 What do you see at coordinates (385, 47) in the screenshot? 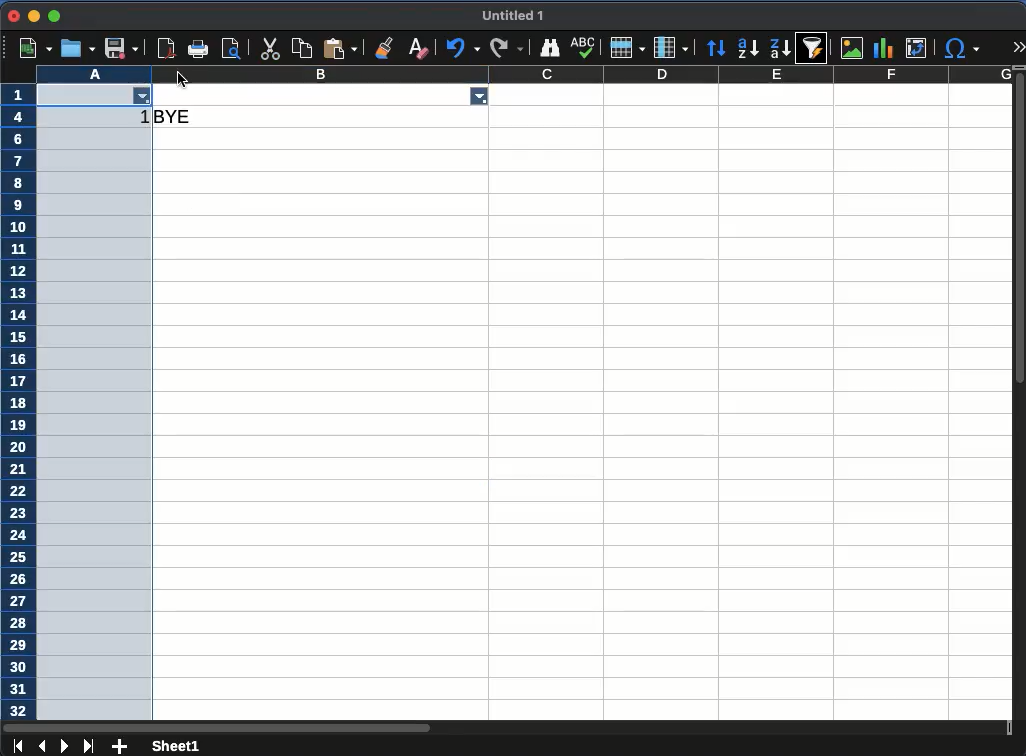
I see `clone formatting` at bounding box center [385, 47].